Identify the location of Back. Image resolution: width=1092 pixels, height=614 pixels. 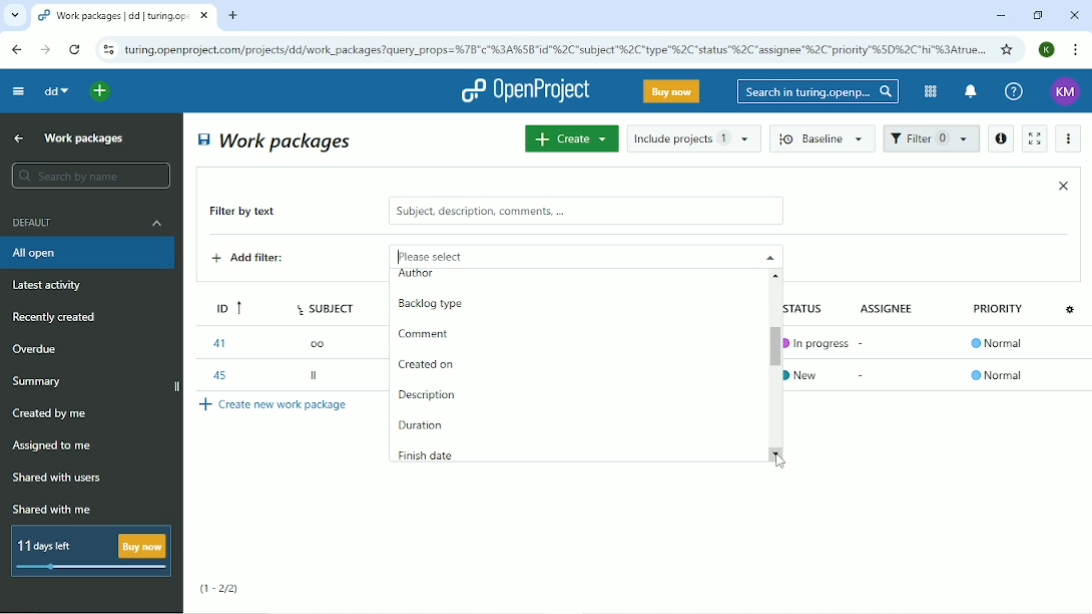
(16, 49).